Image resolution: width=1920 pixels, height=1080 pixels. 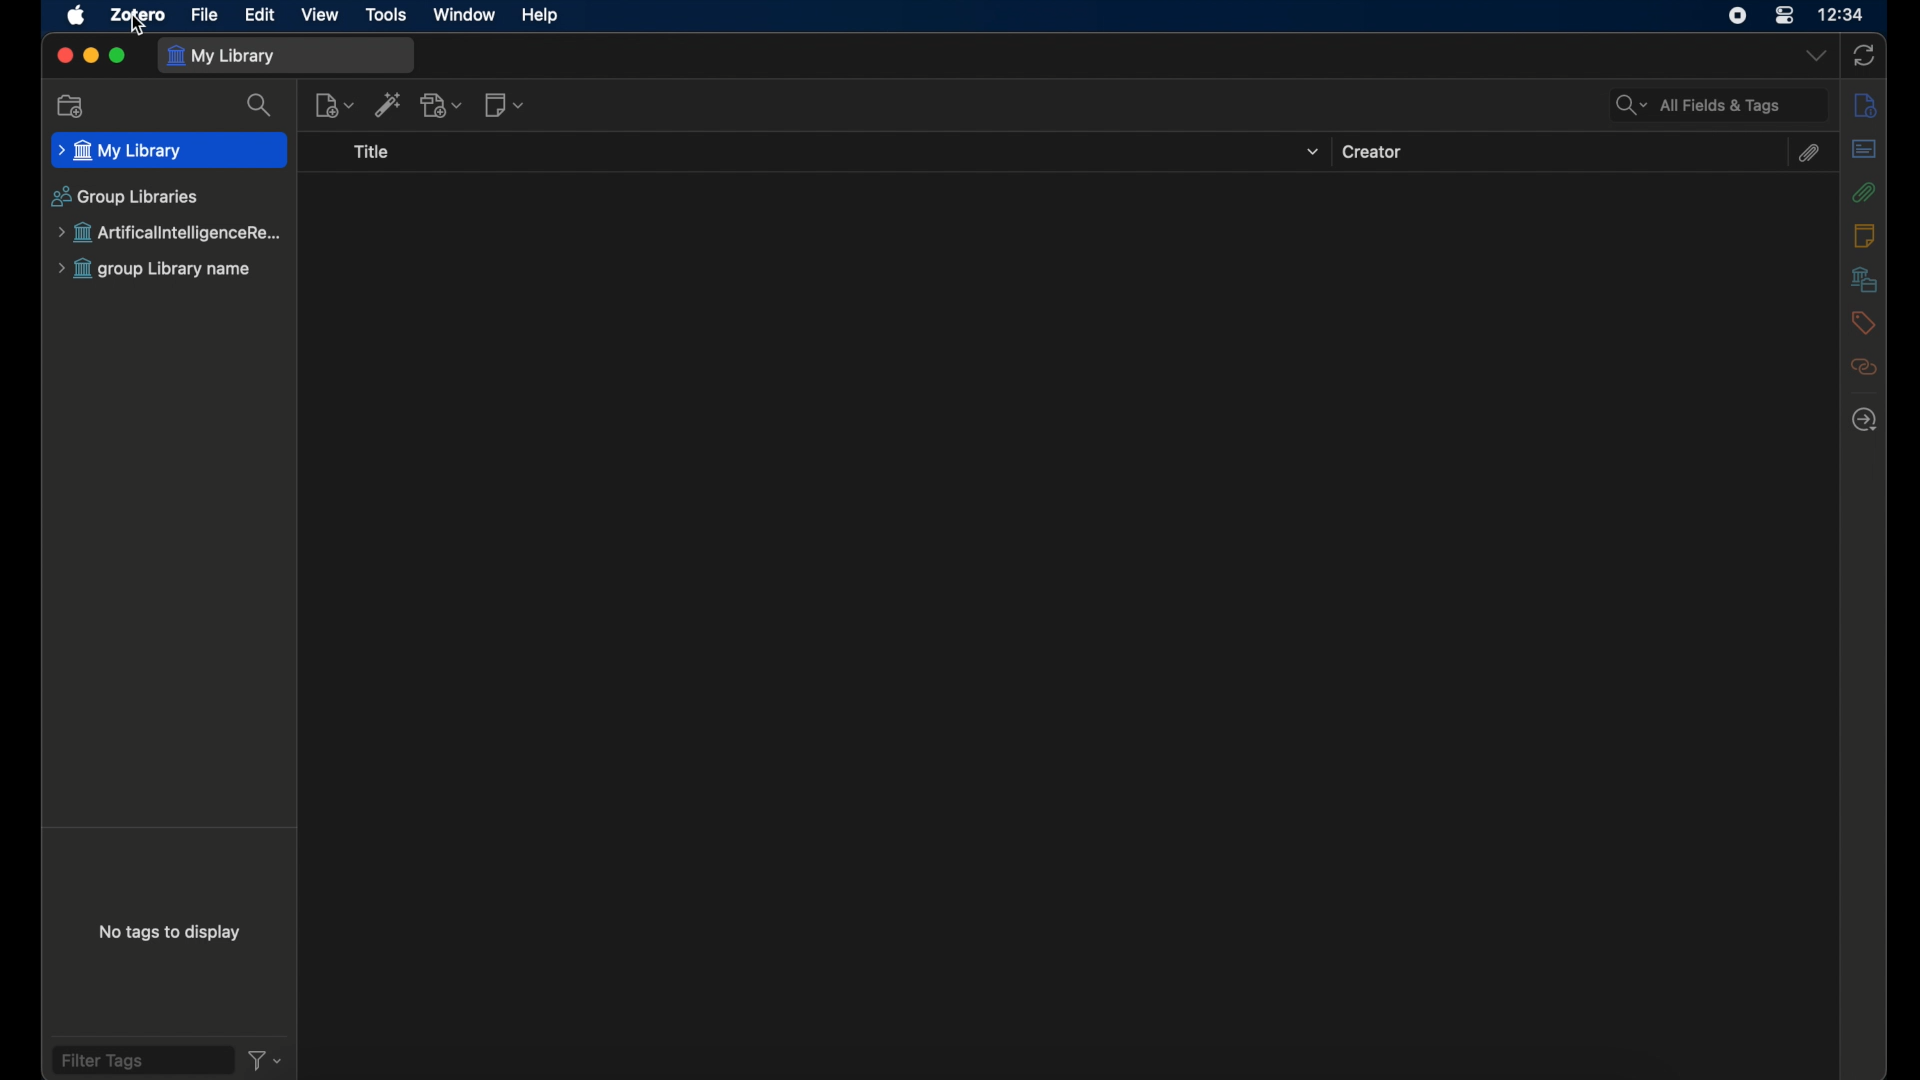 What do you see at coordinates (137, 14) in the screenshot?
I see `zotero` at bounding box center [137, 14].